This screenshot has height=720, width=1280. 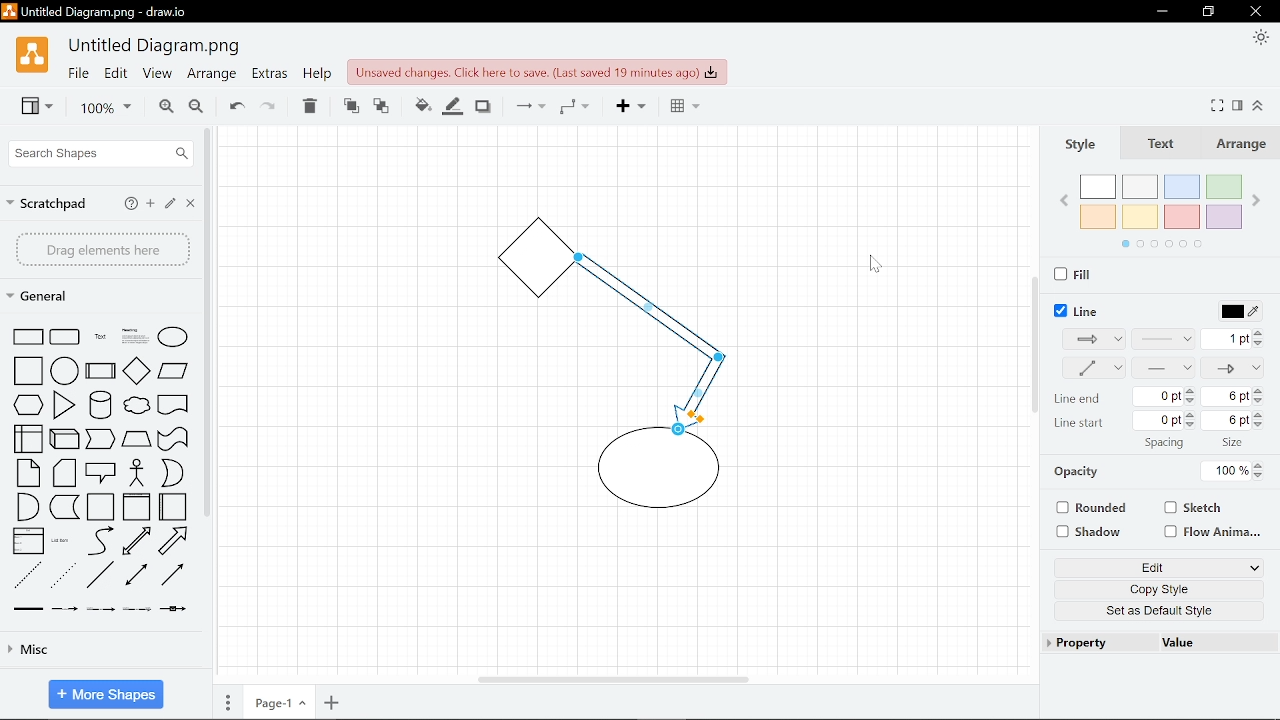 I want to click on 6pt, so click(x=1228, y=421).